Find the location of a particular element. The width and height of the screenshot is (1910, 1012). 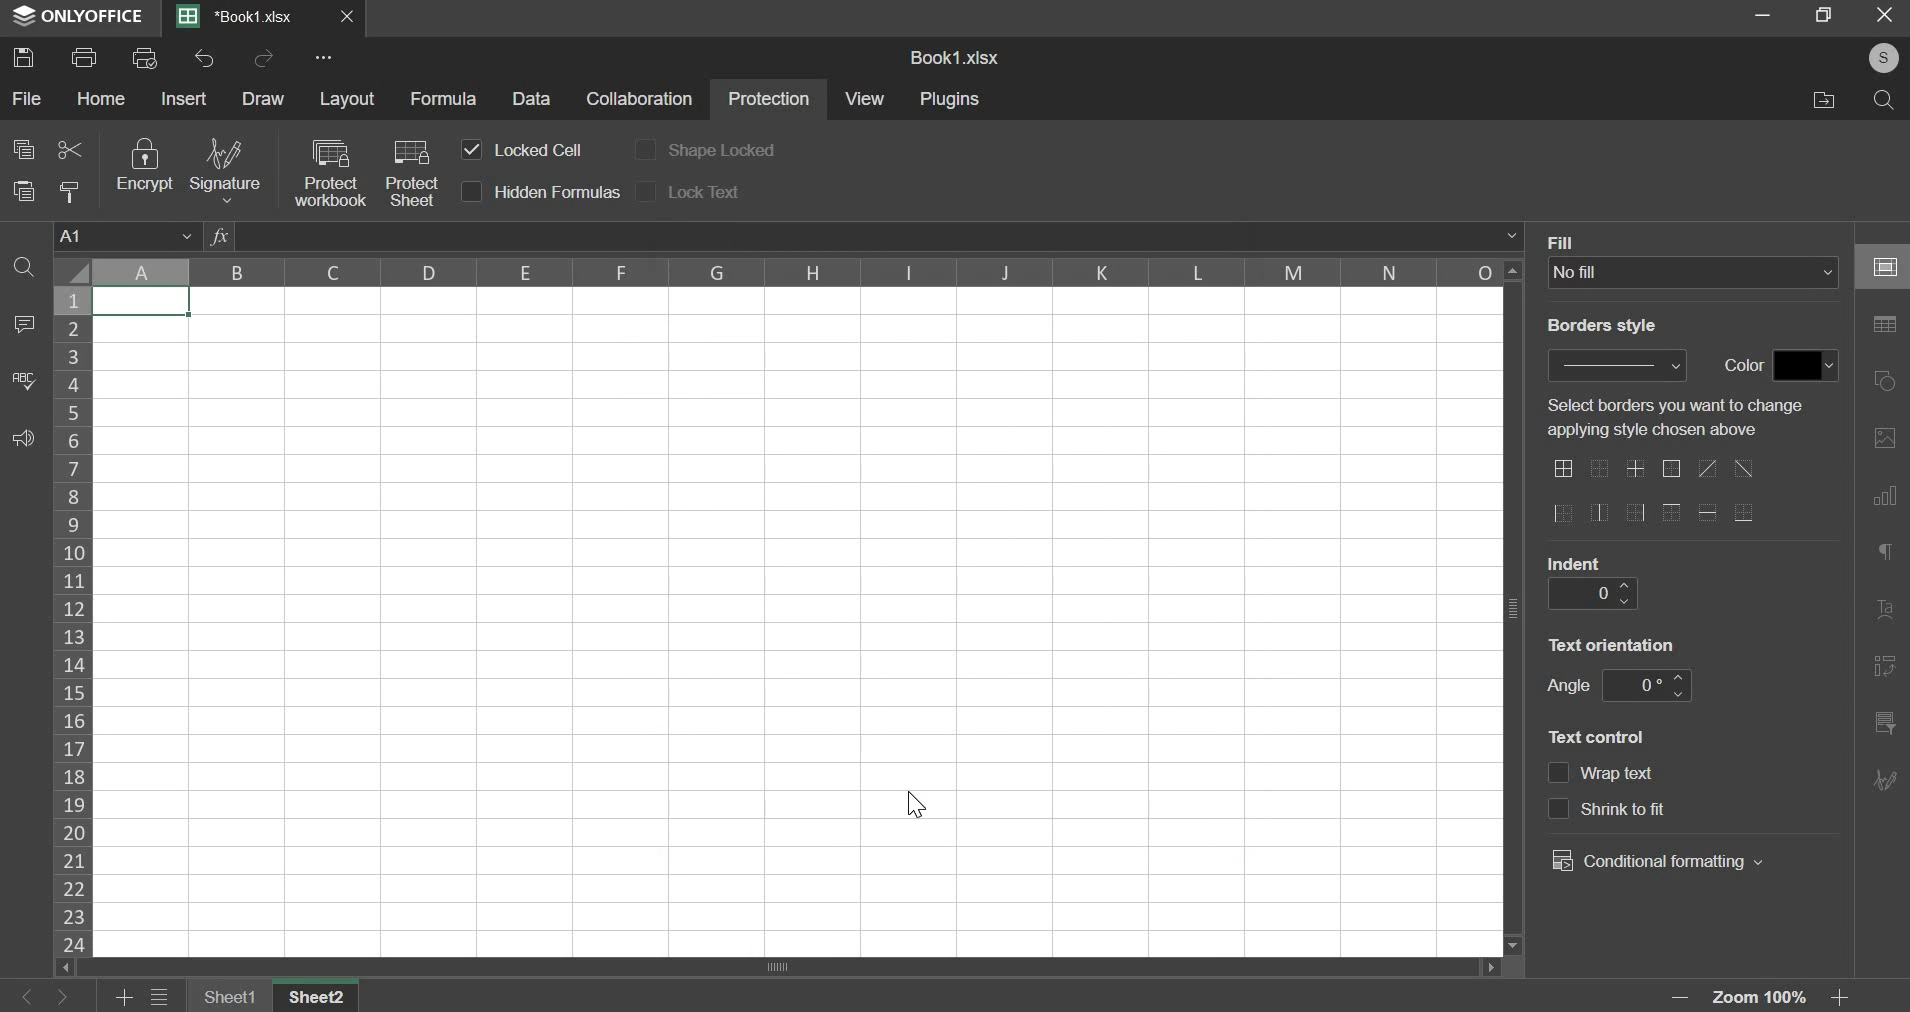

color is located at coordinates (1740, 366).